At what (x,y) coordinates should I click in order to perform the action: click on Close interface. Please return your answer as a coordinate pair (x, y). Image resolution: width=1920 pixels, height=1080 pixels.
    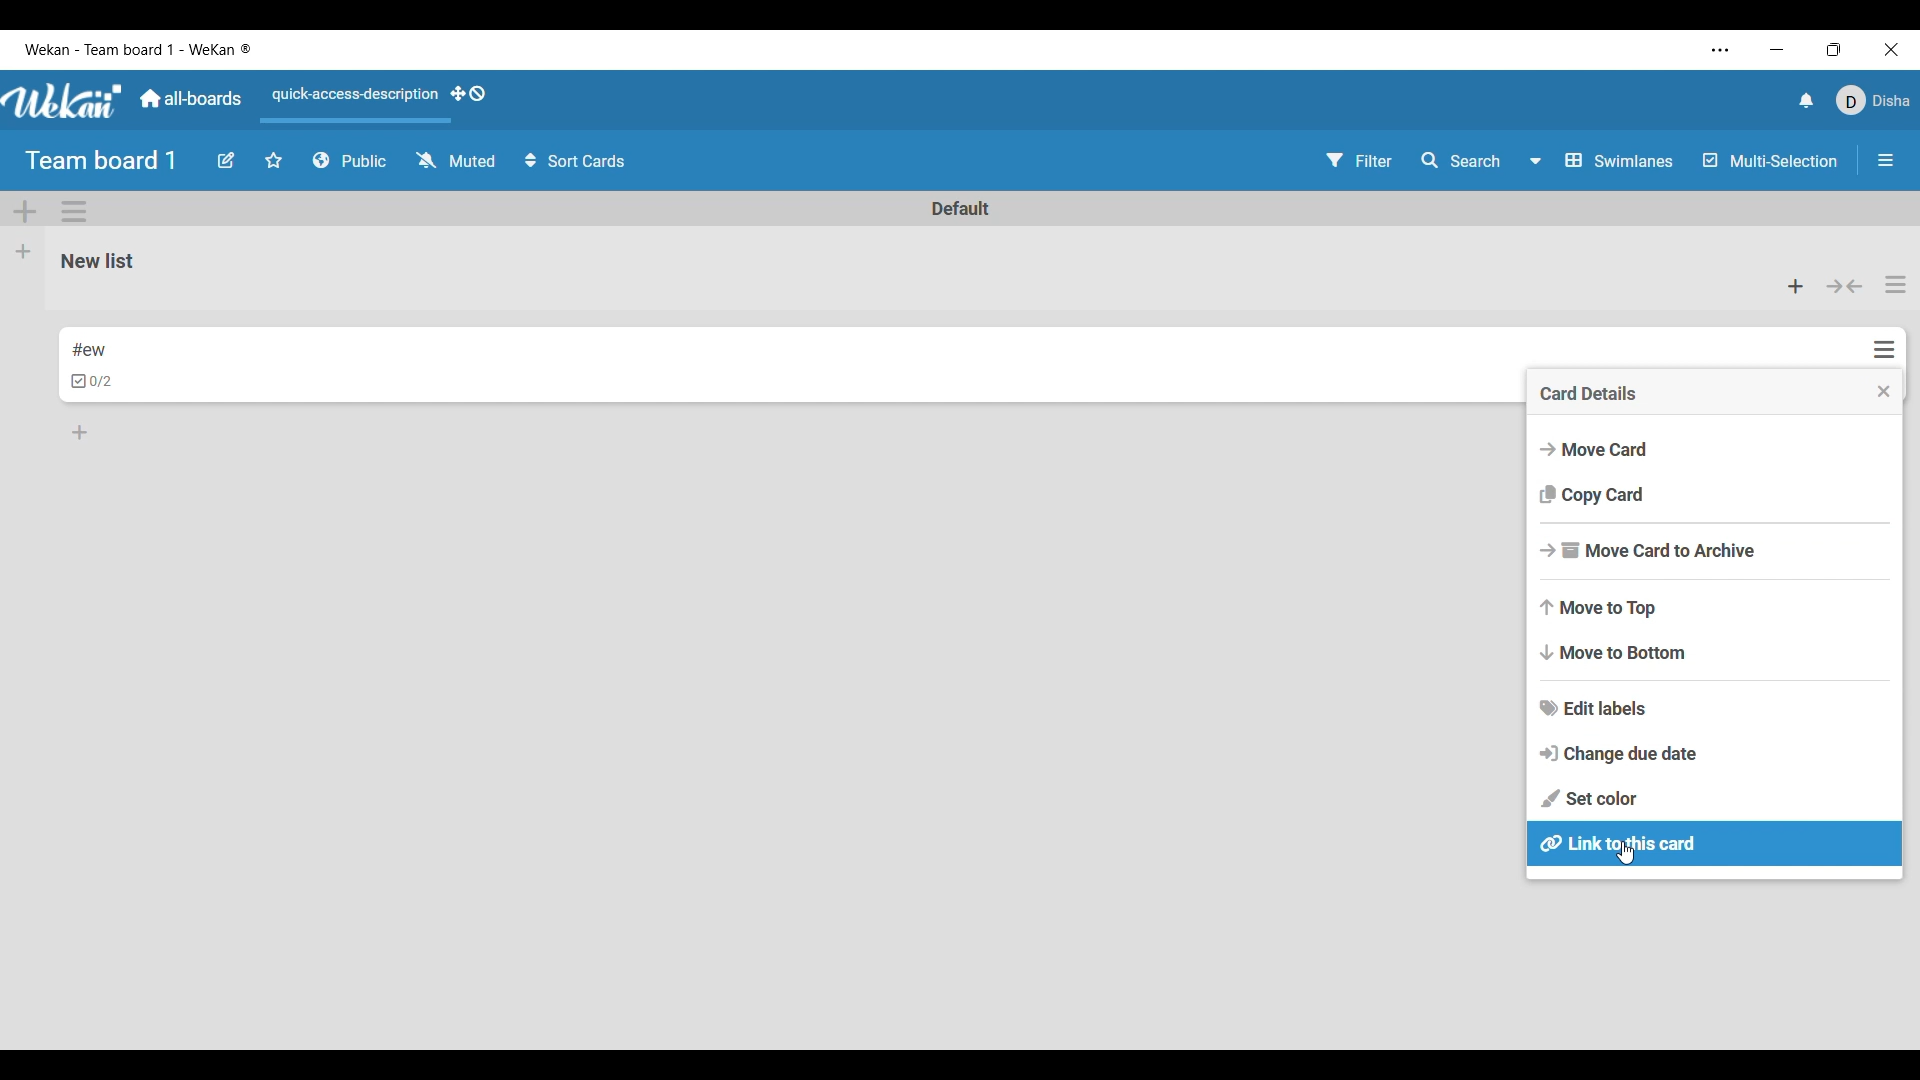
    Looking at the image, I should click on (1891, 49).